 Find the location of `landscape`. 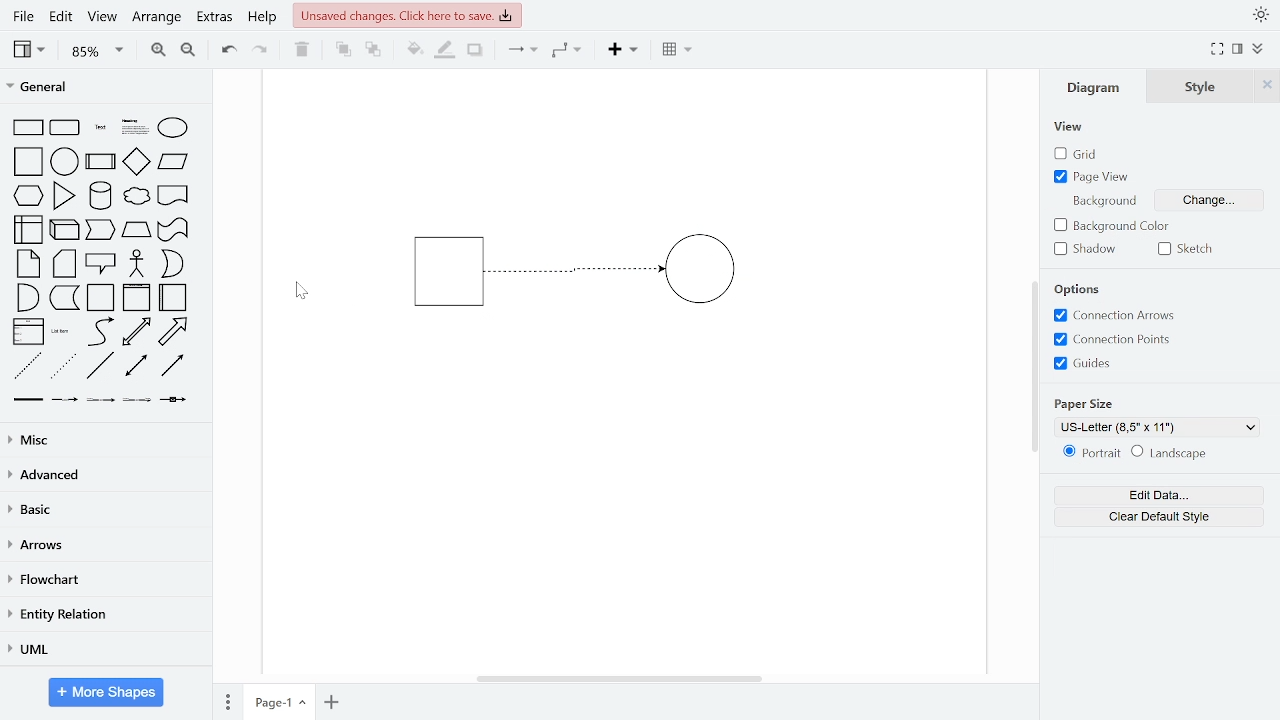

landscape is located at coordinates (1172, 453).